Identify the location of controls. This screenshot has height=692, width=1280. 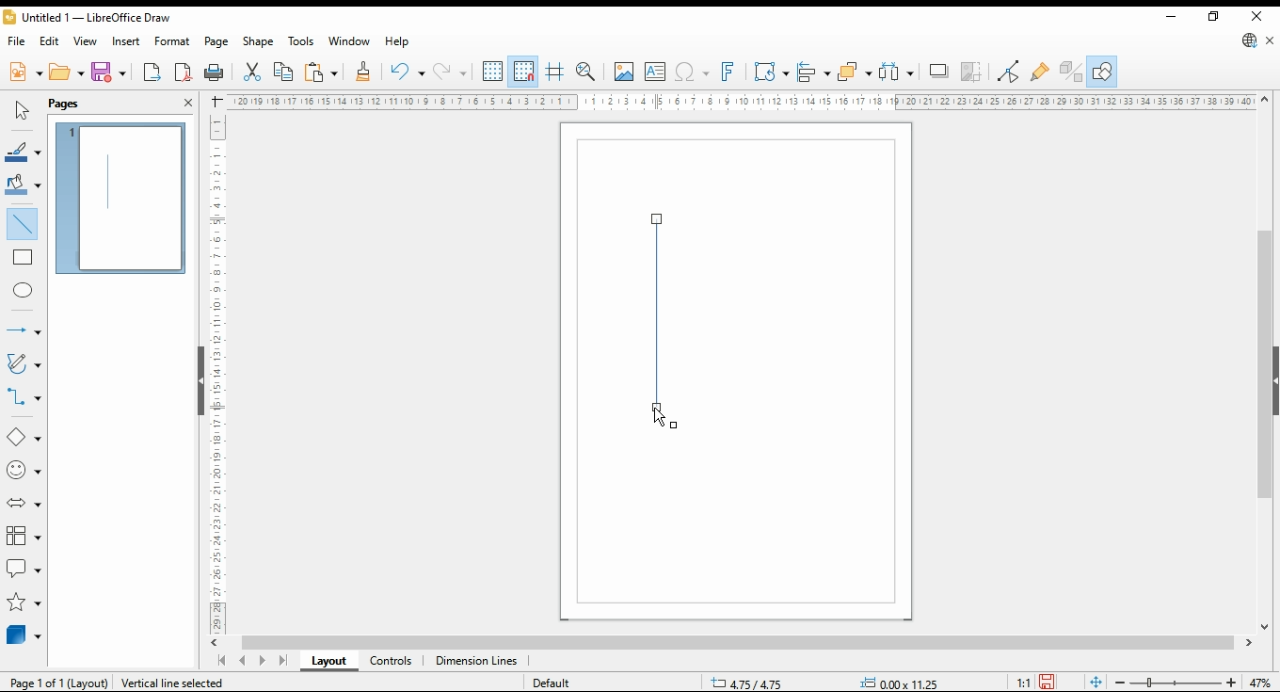
(390, 662).